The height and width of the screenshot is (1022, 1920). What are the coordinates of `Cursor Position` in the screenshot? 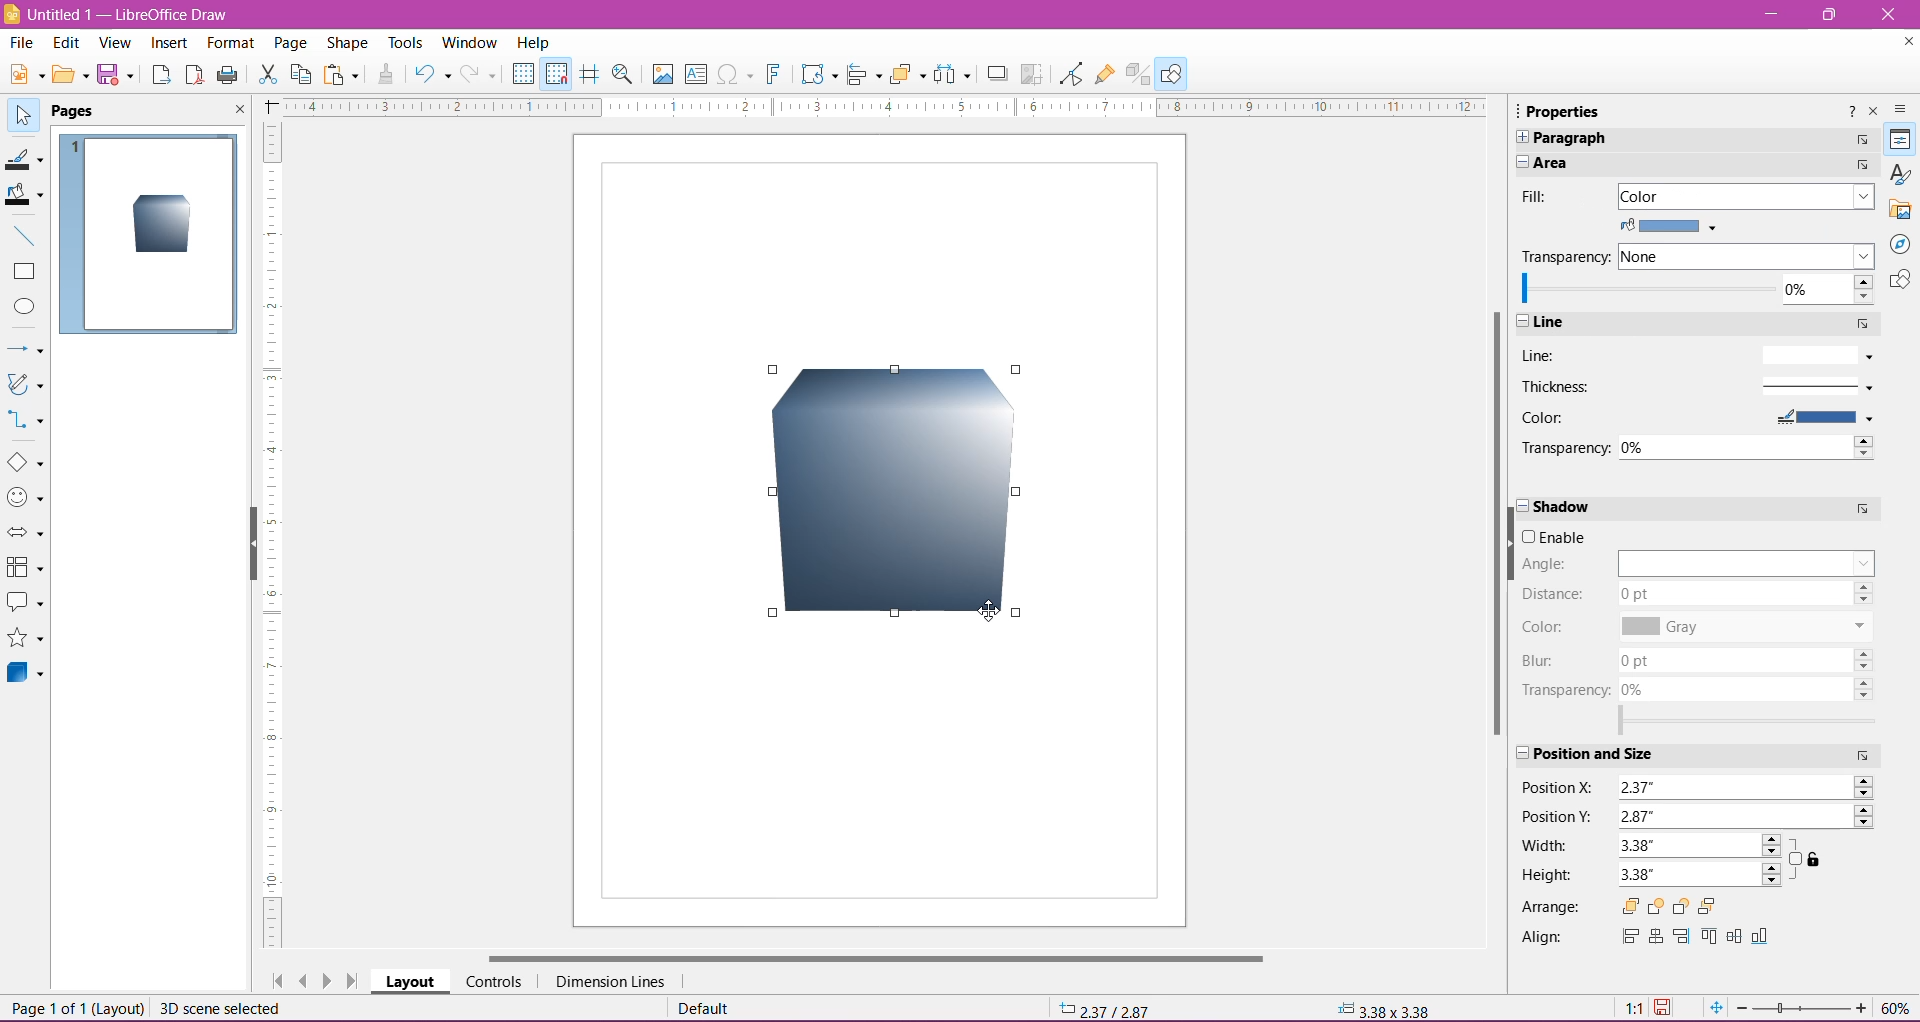 It's located at (1106, 1007).